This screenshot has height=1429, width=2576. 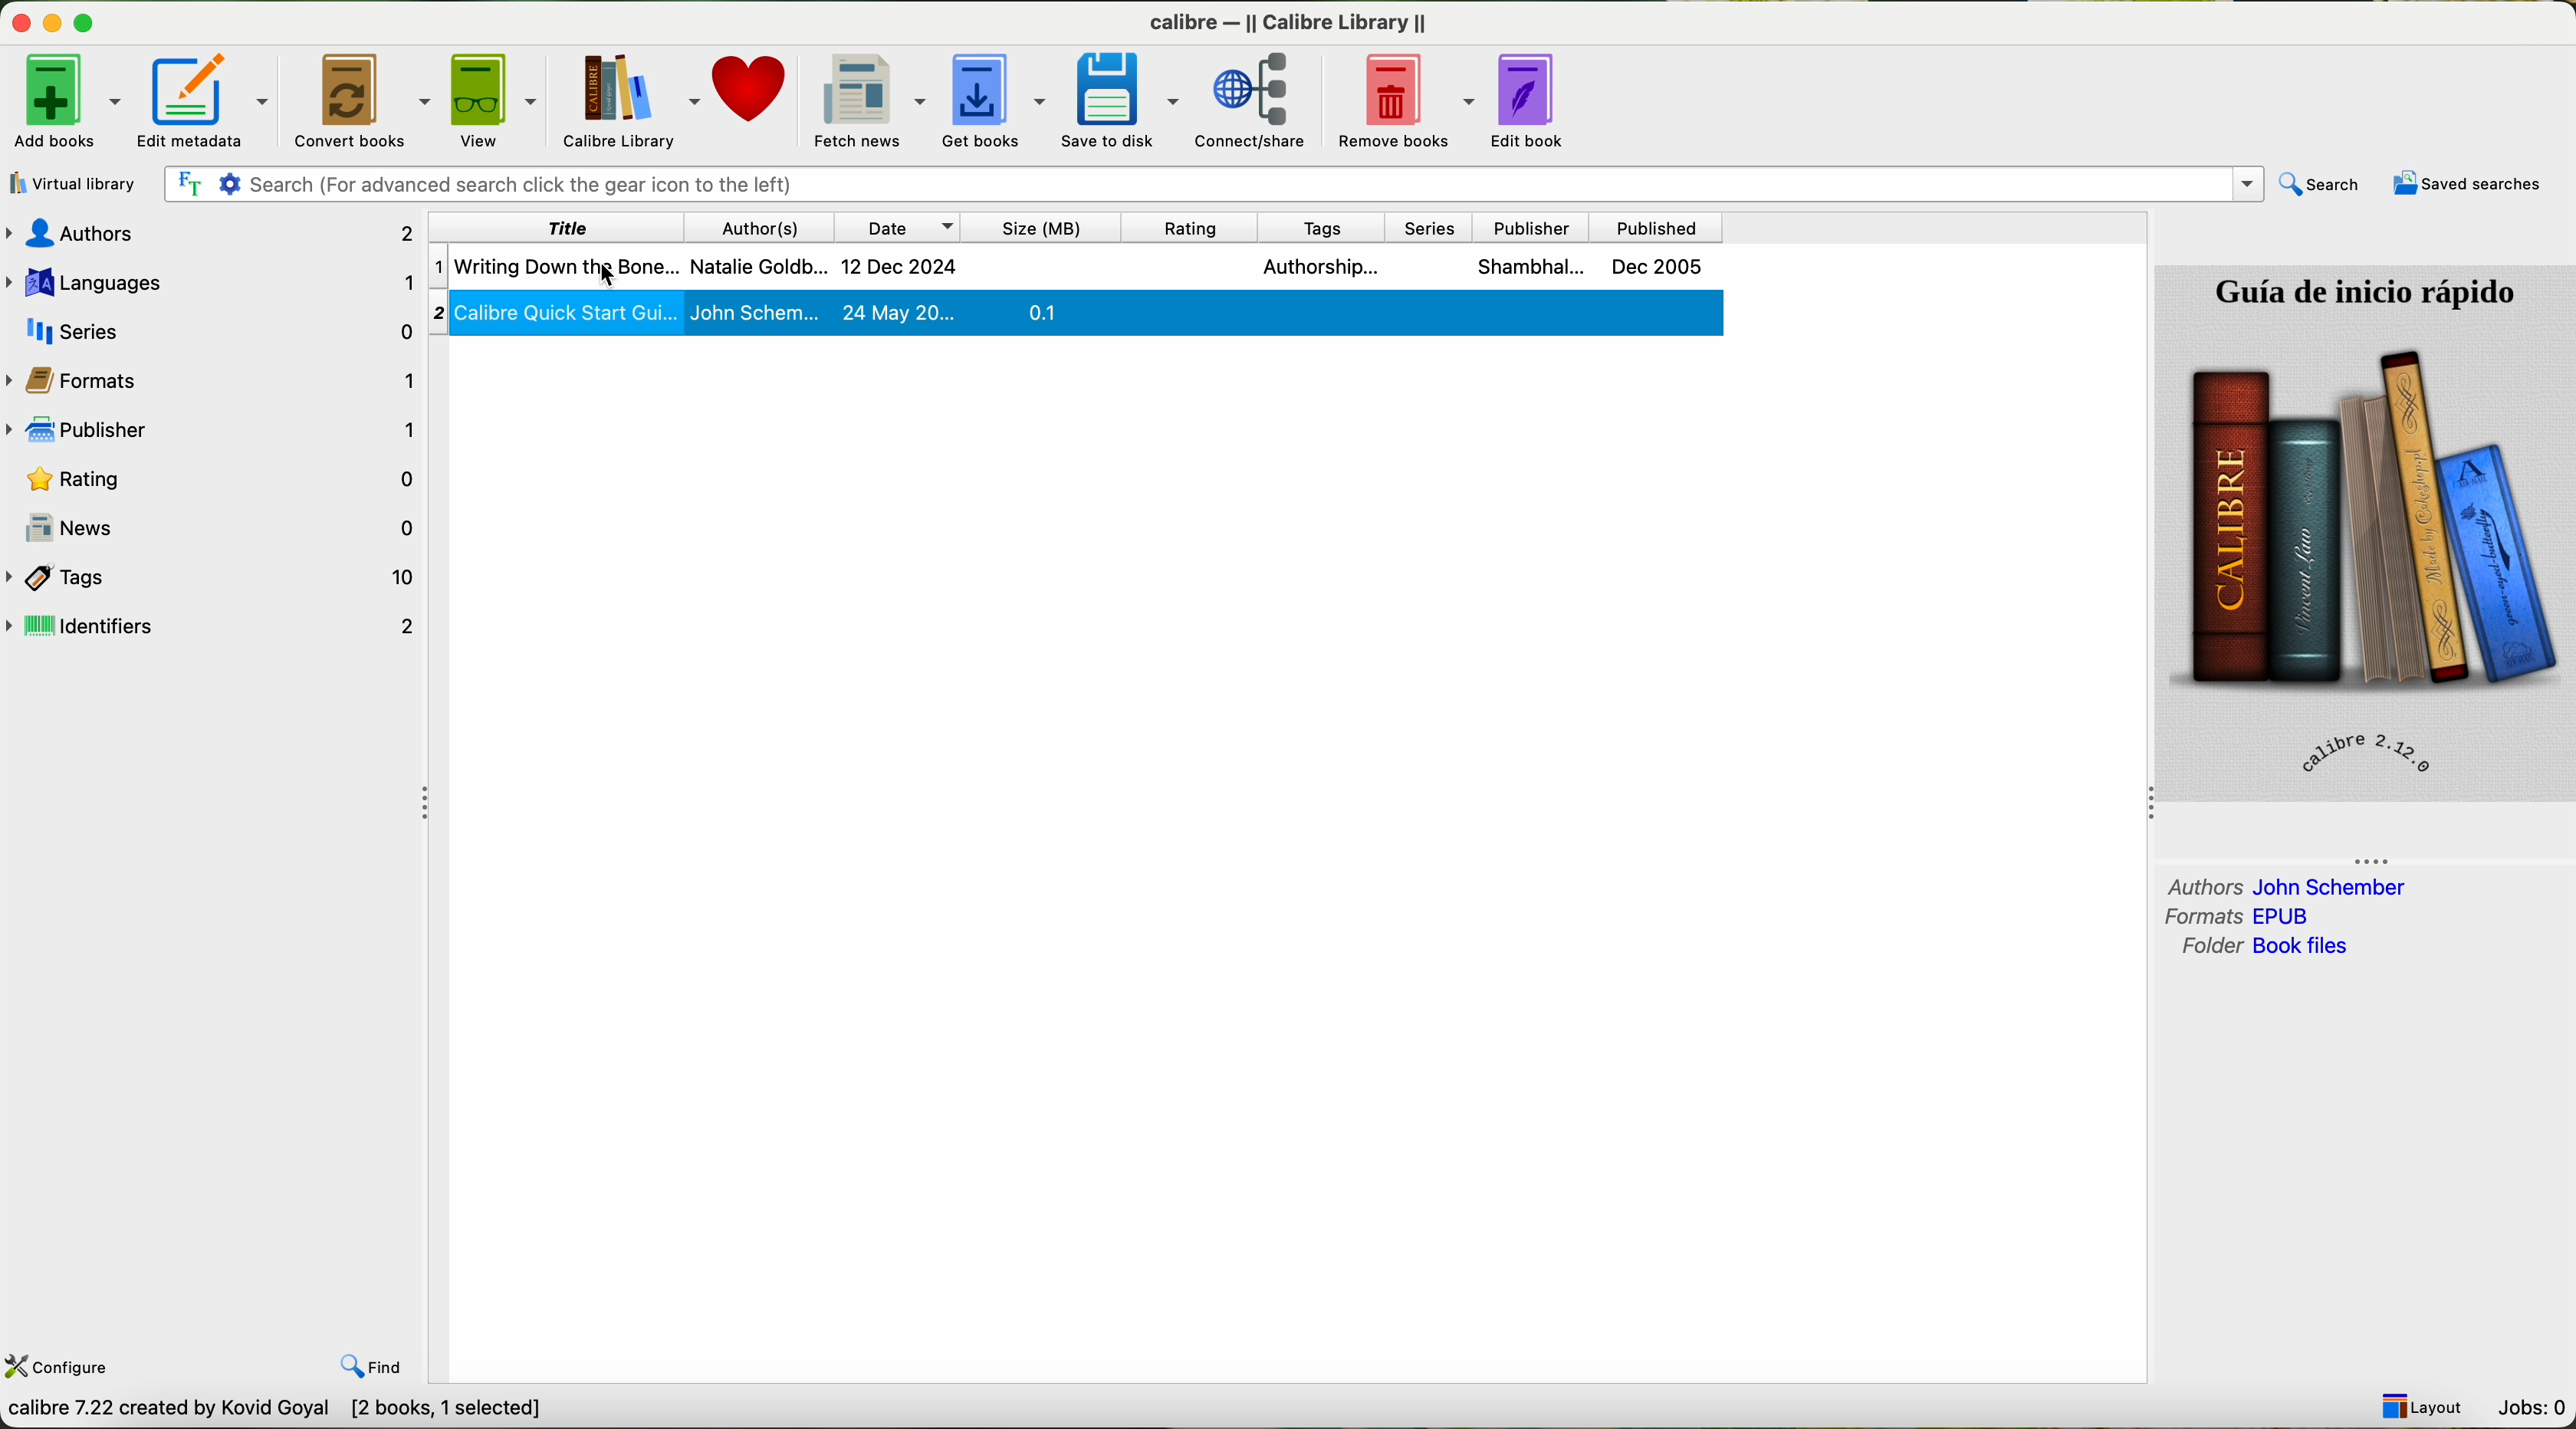 What do you see at coordinates (1124, 99) in the screenshot?
I see `save to disk` at bounding box center [1124, 99].